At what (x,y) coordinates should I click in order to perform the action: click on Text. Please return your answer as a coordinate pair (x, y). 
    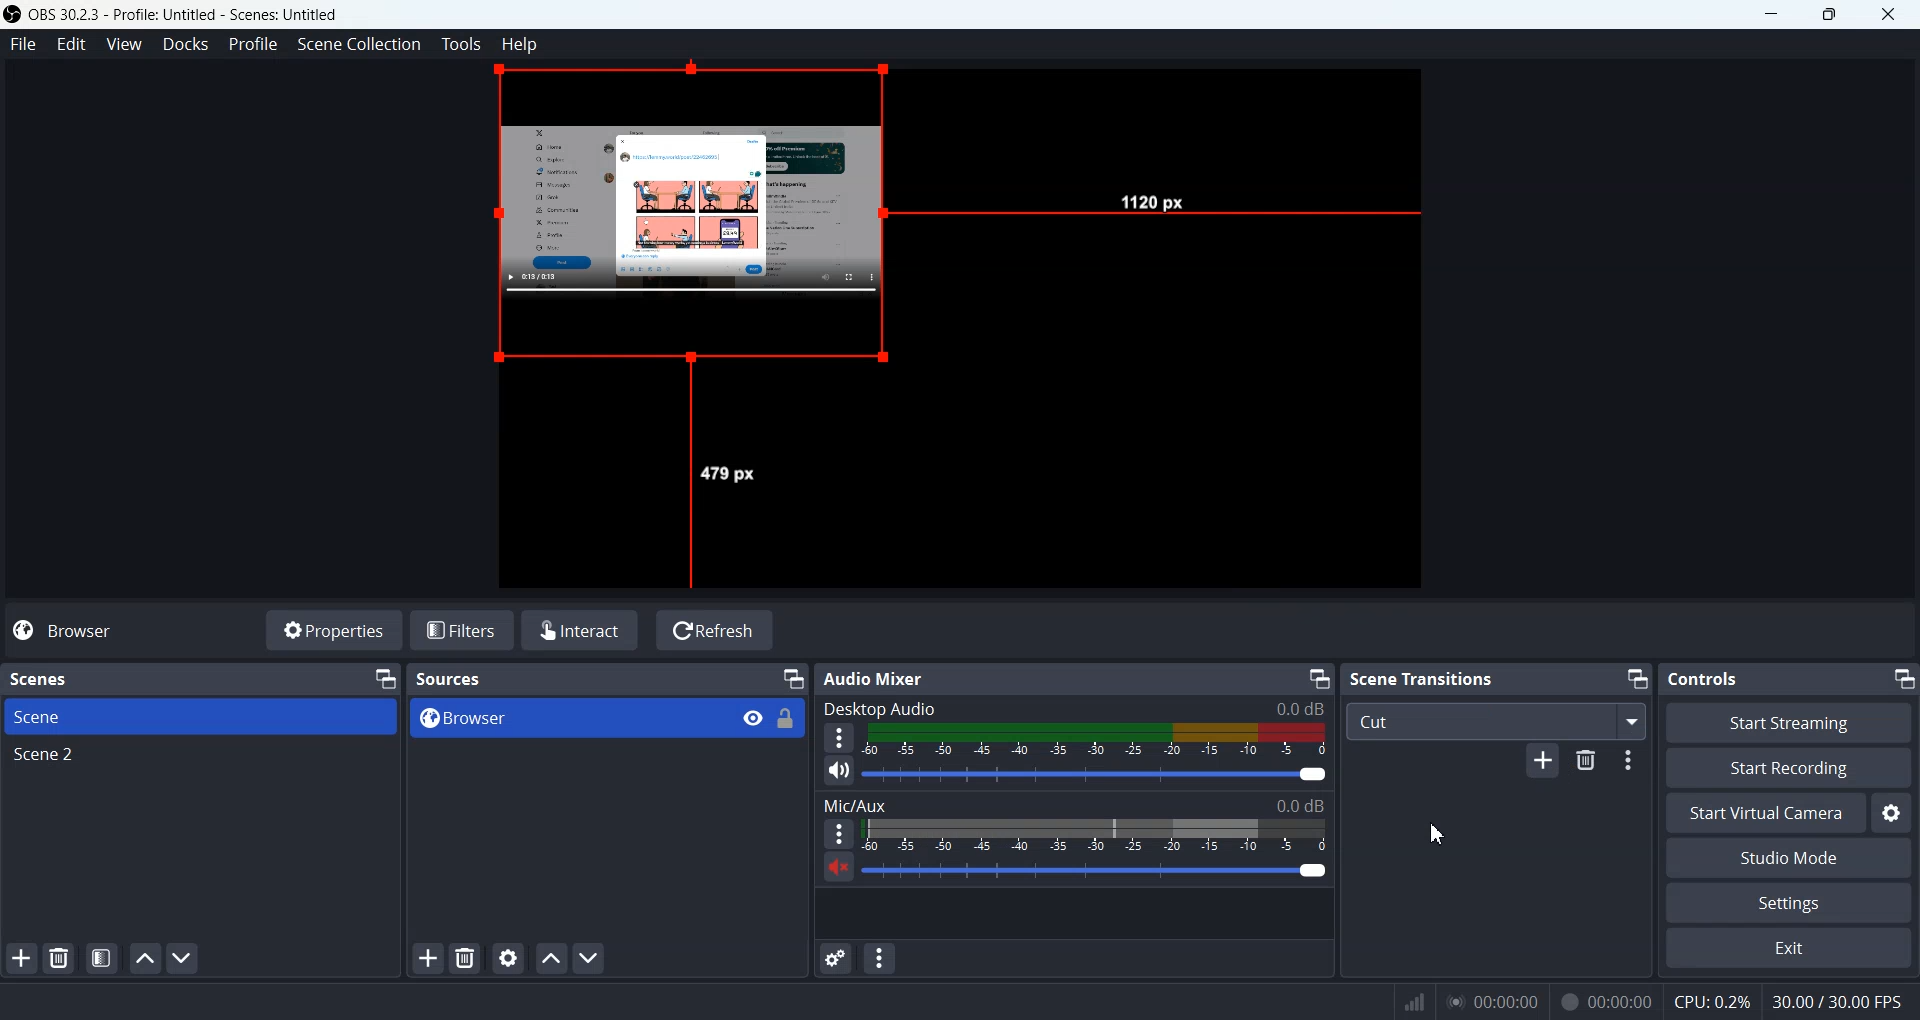
    Looking at the image, I should click on (449, 679).